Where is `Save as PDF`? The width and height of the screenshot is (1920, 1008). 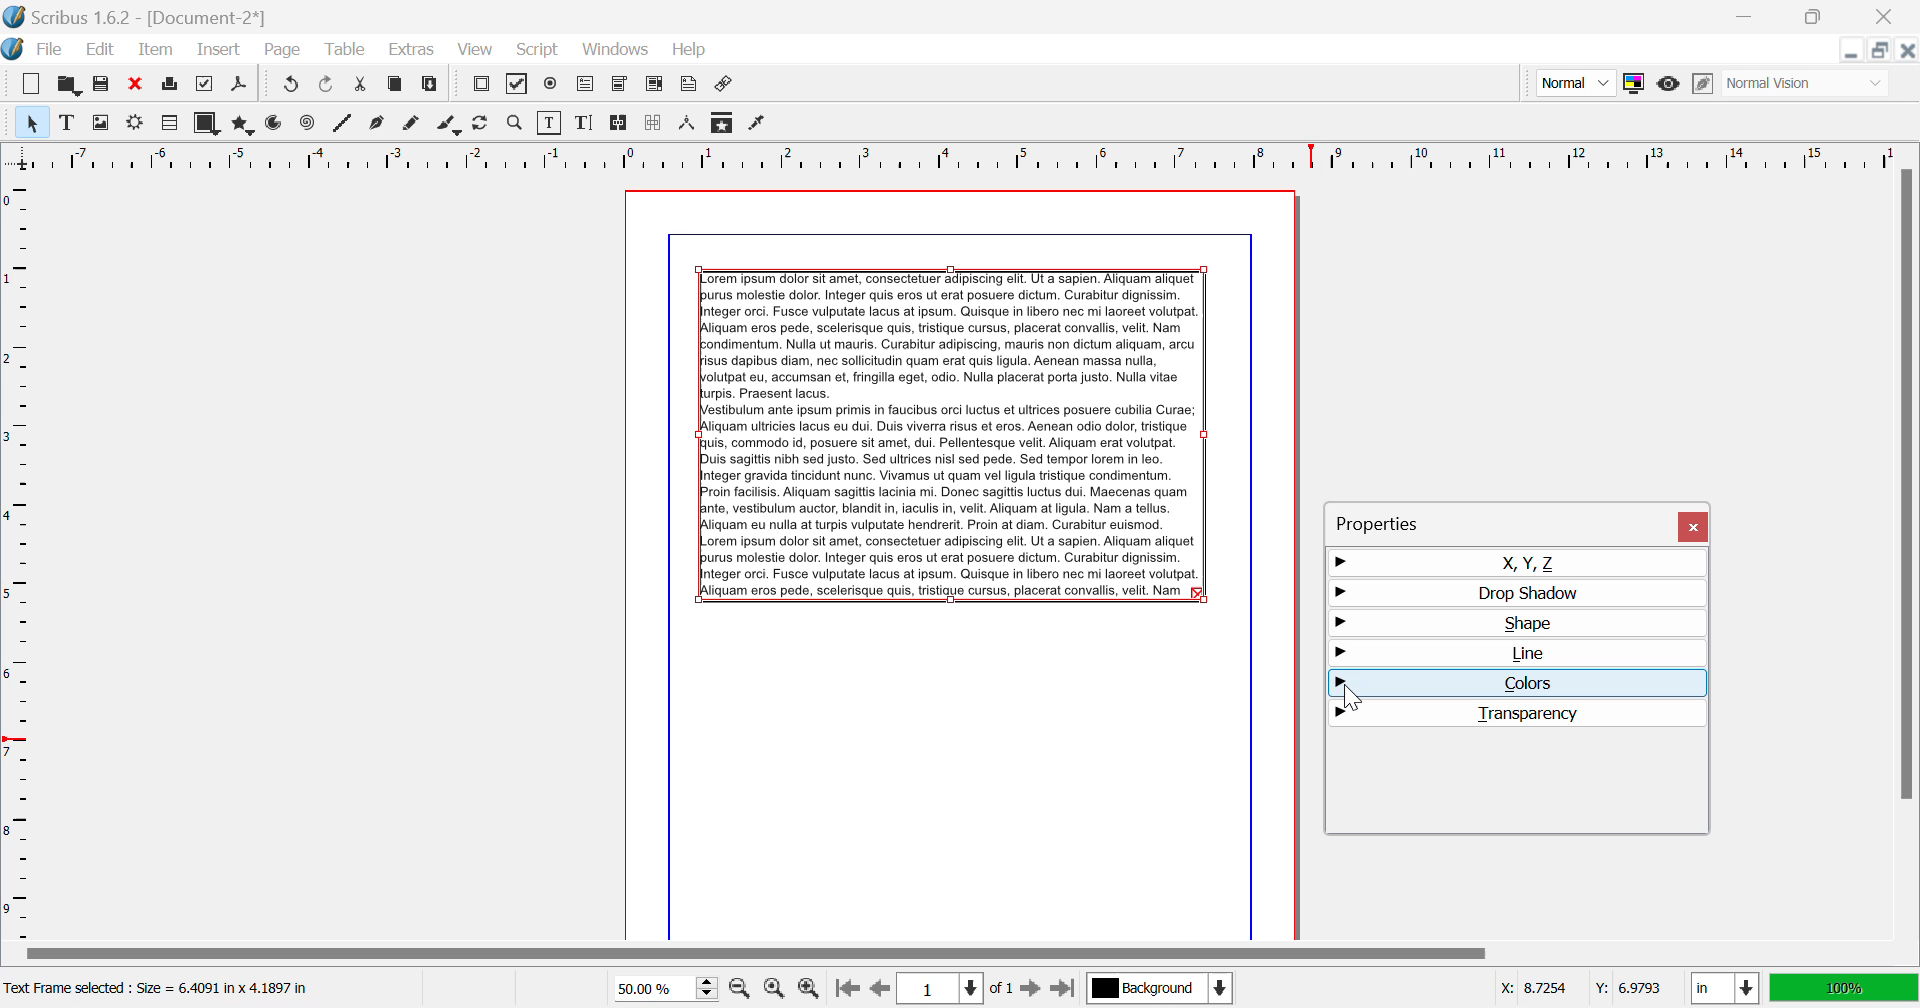 Save as PDF is located at coordinates (240, 86).